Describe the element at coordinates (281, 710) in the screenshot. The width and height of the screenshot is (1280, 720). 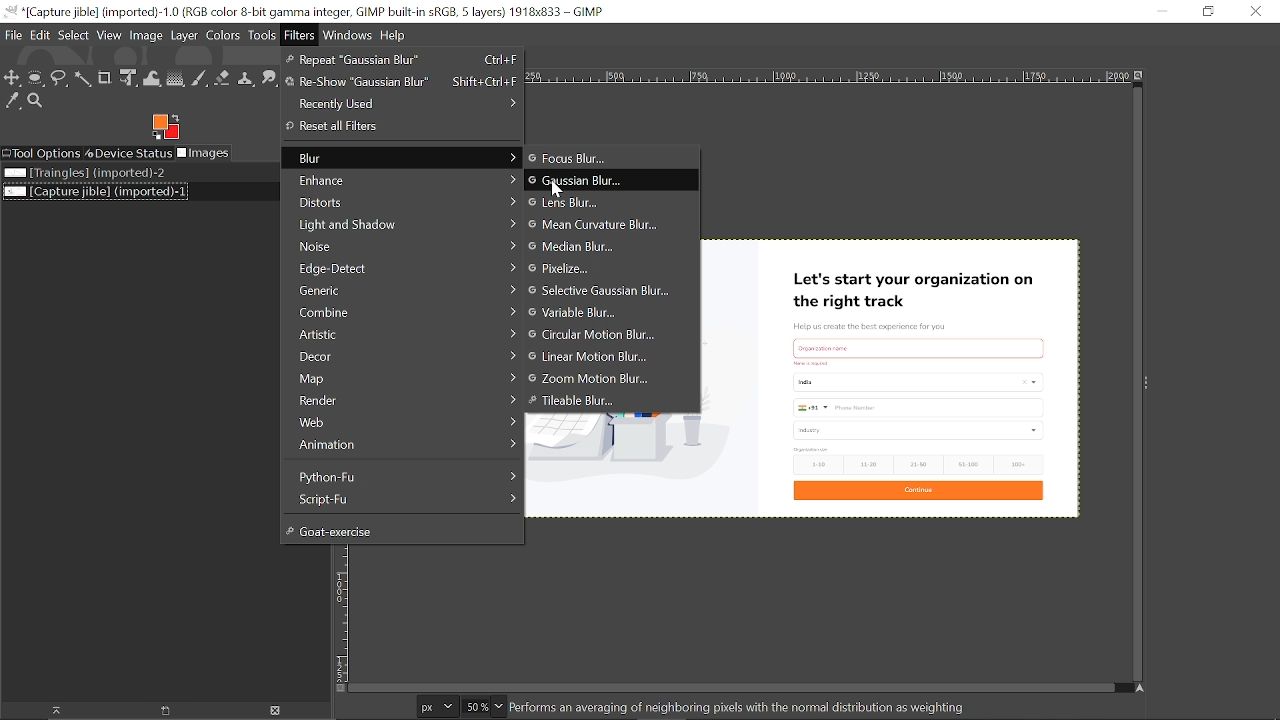
I see `Delet image` at that location.